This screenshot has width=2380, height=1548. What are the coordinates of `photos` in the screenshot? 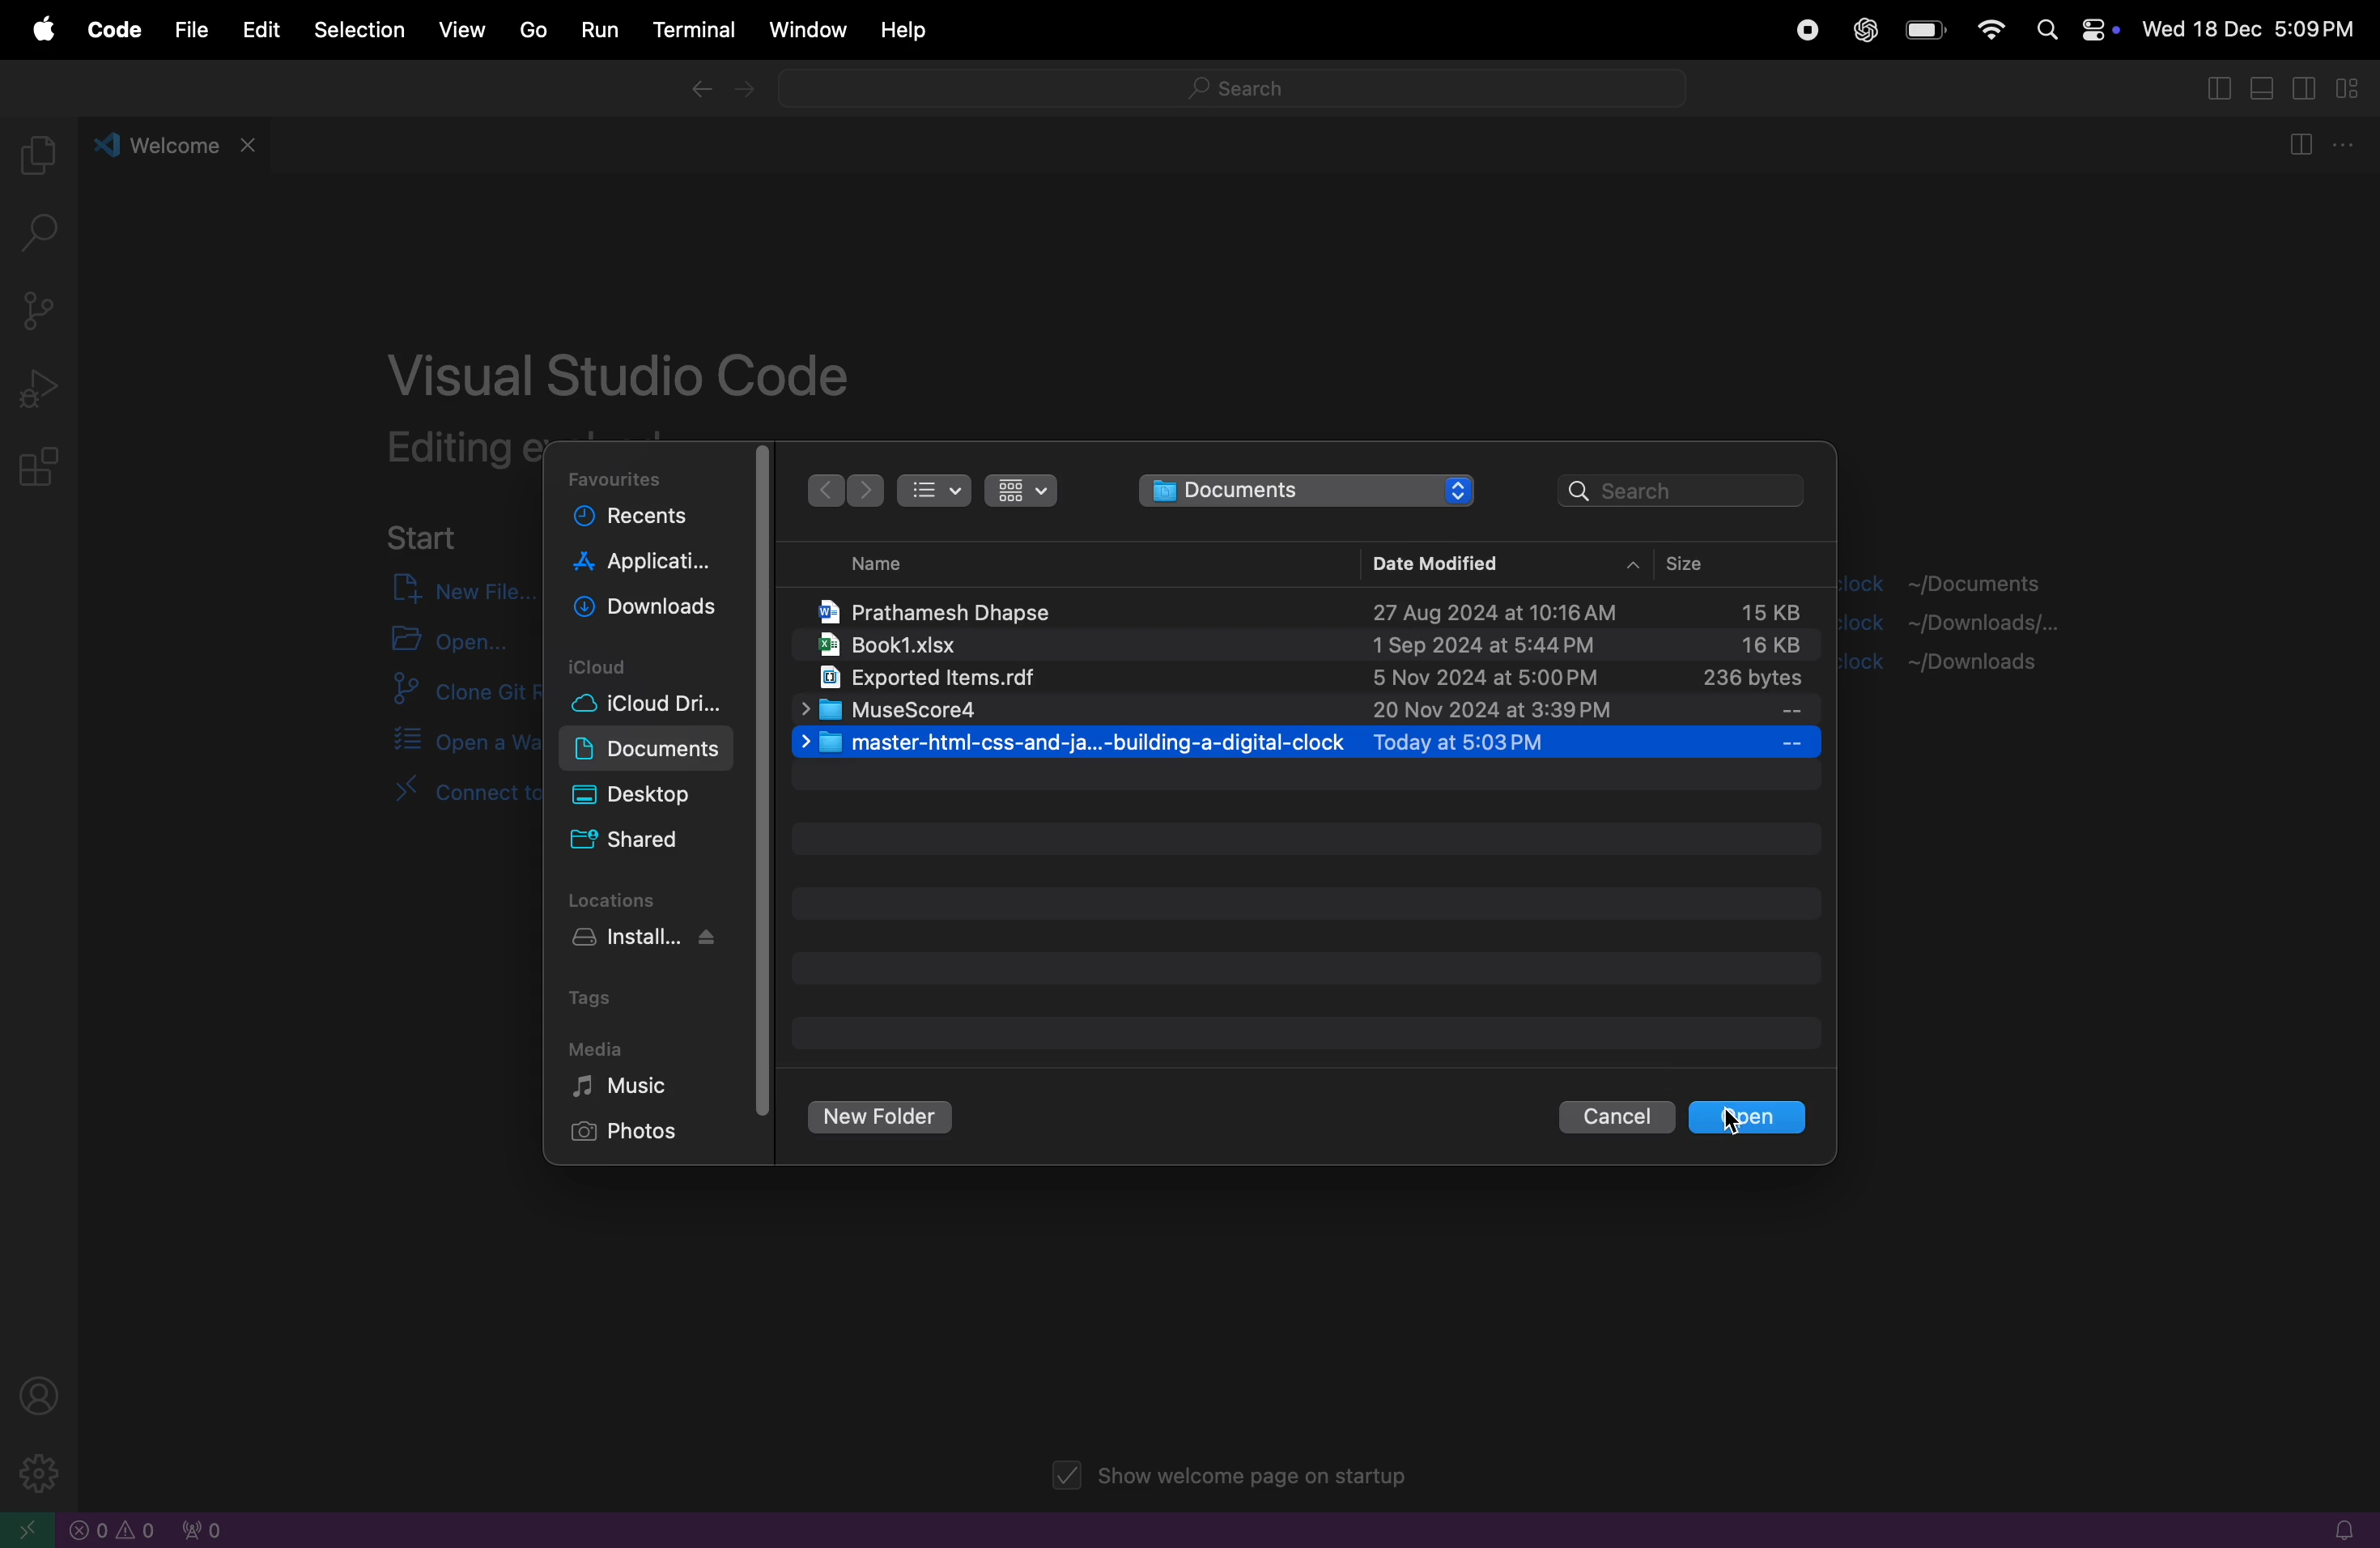 It's located at (637, 1133).